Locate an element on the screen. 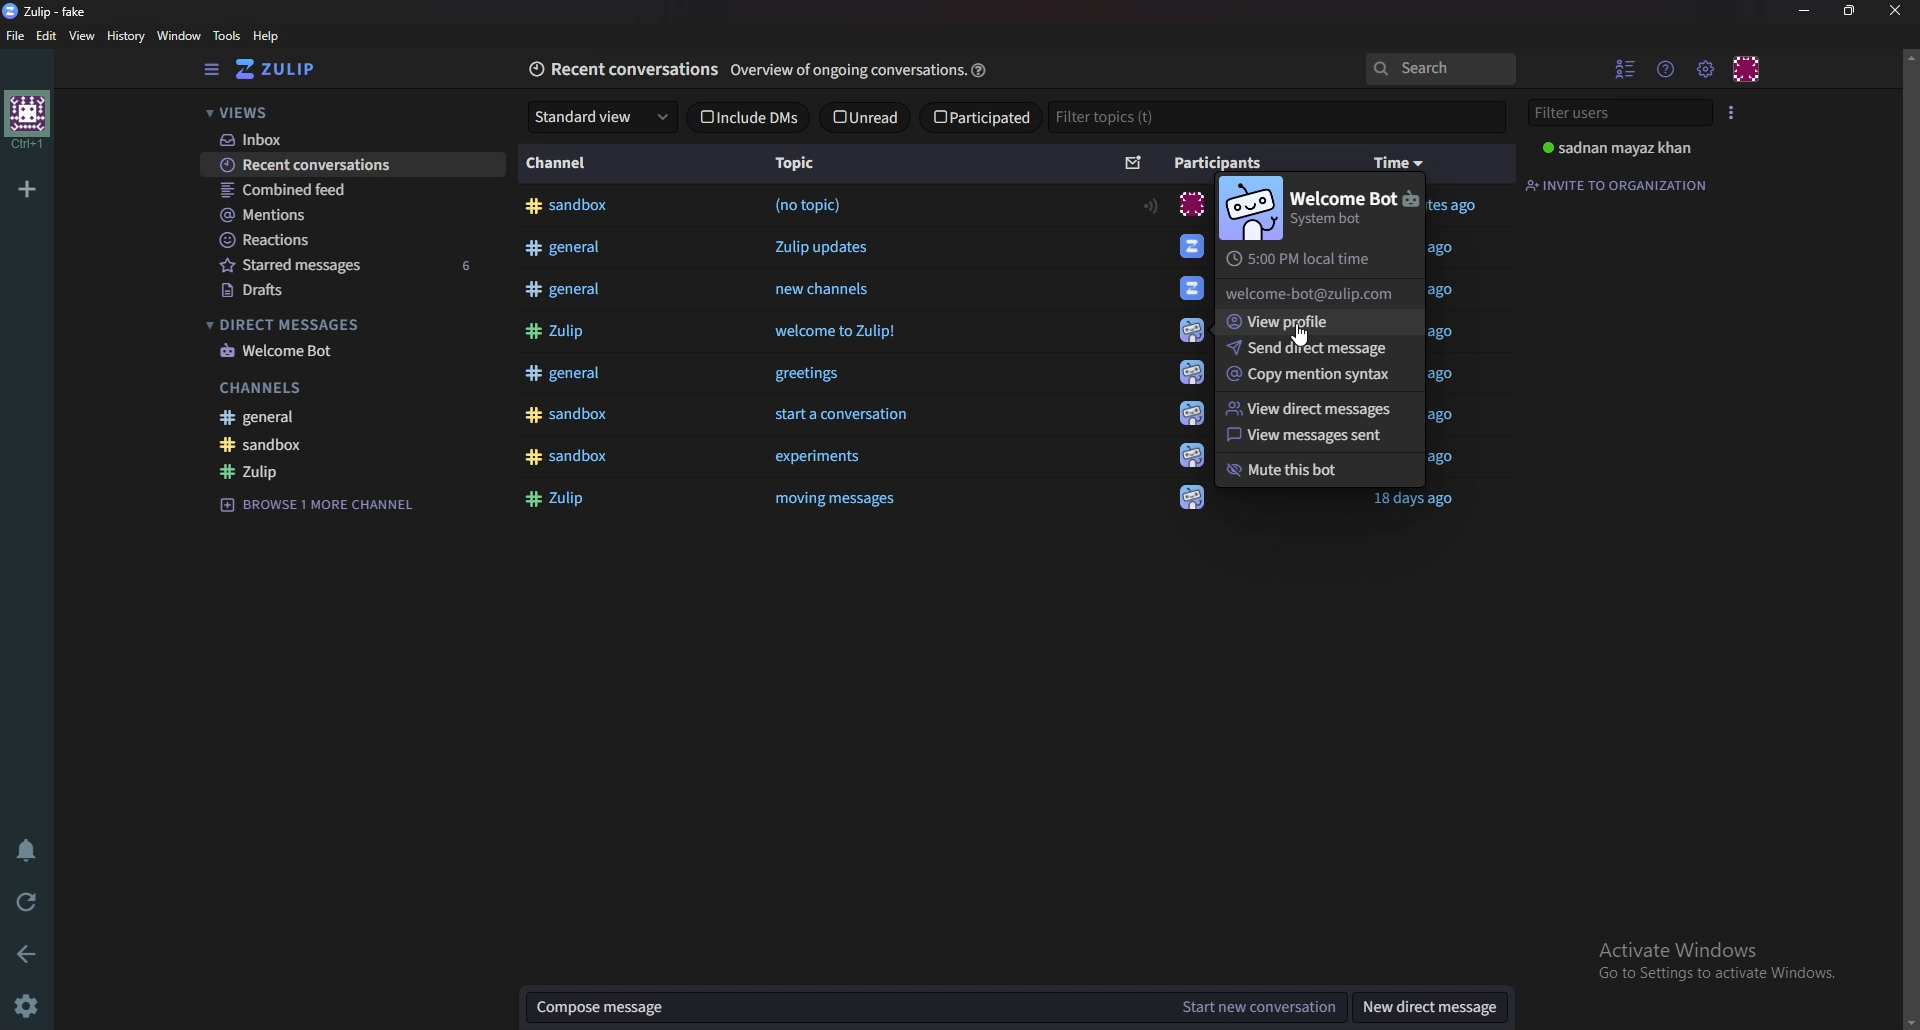  Include dms is located at coordinates (749, 117).